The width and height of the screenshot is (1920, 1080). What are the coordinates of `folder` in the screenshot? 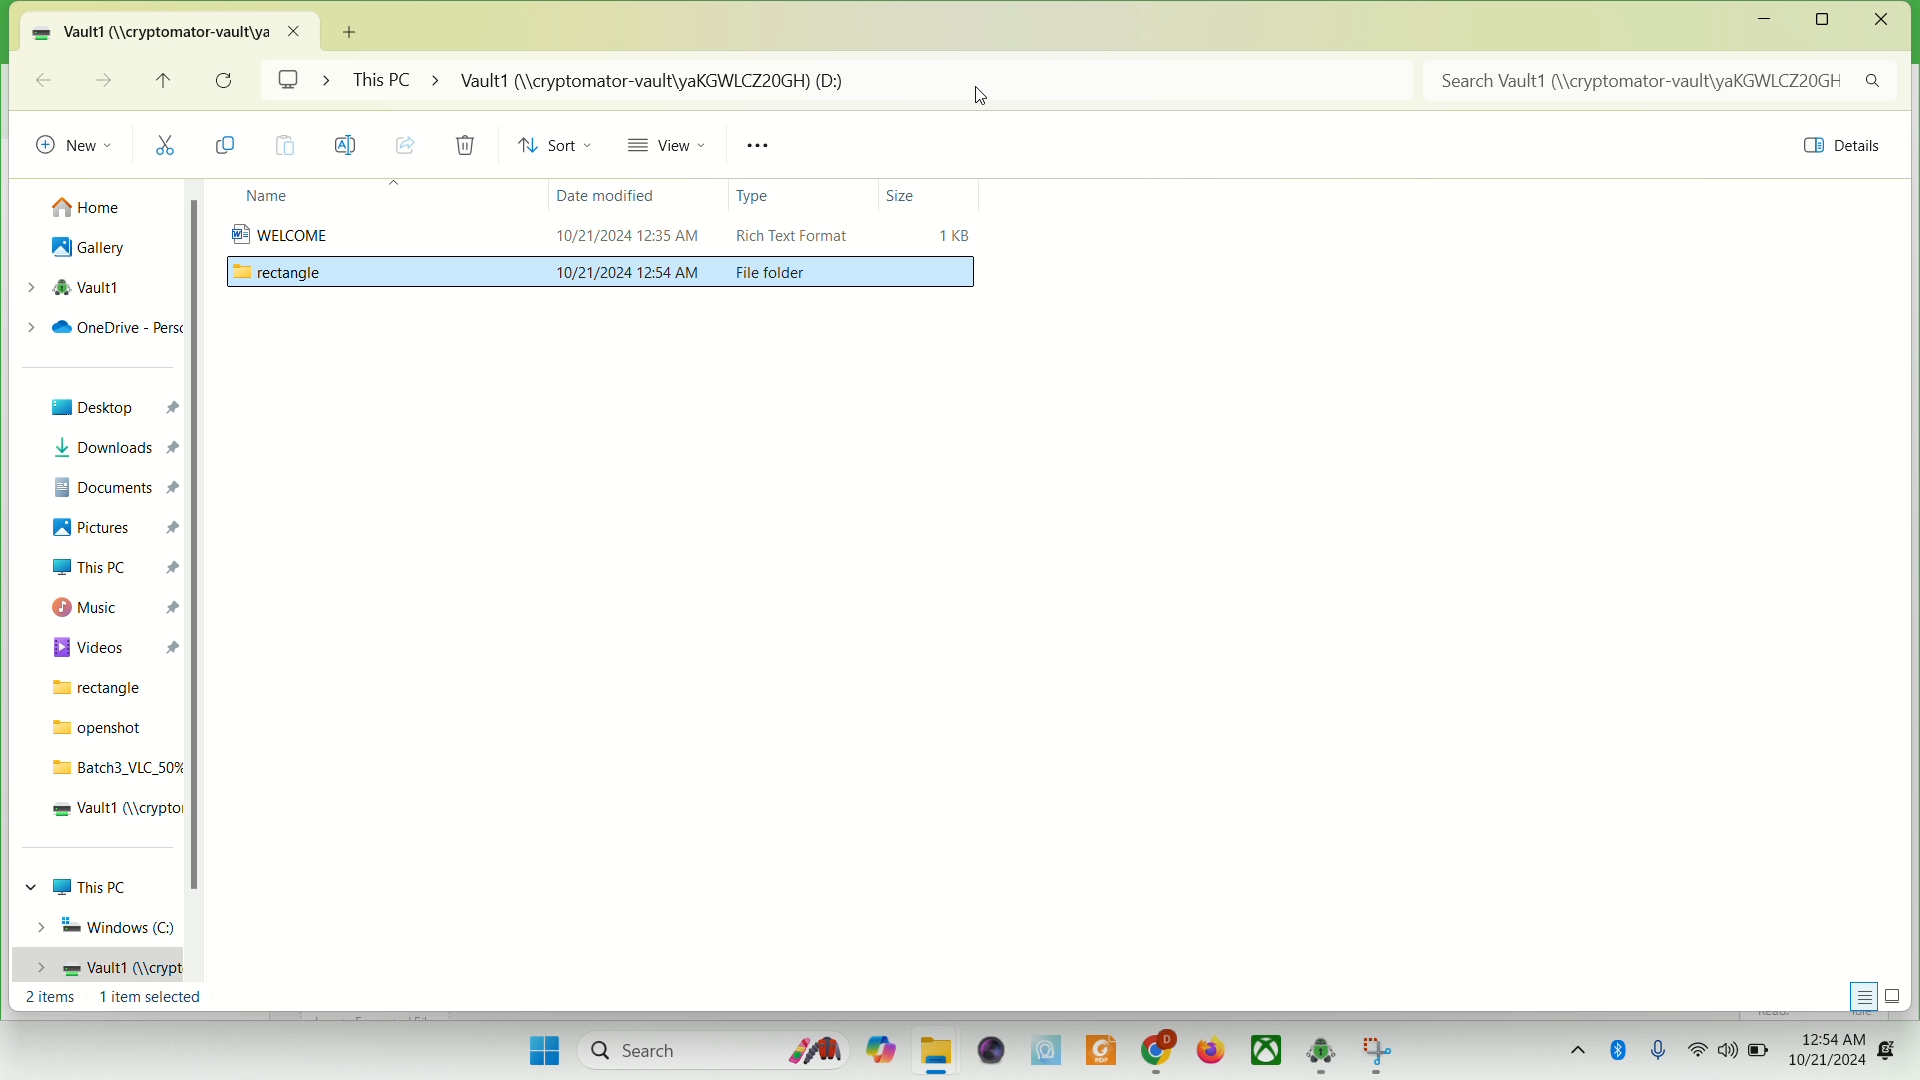 It's located at (937, 1052).